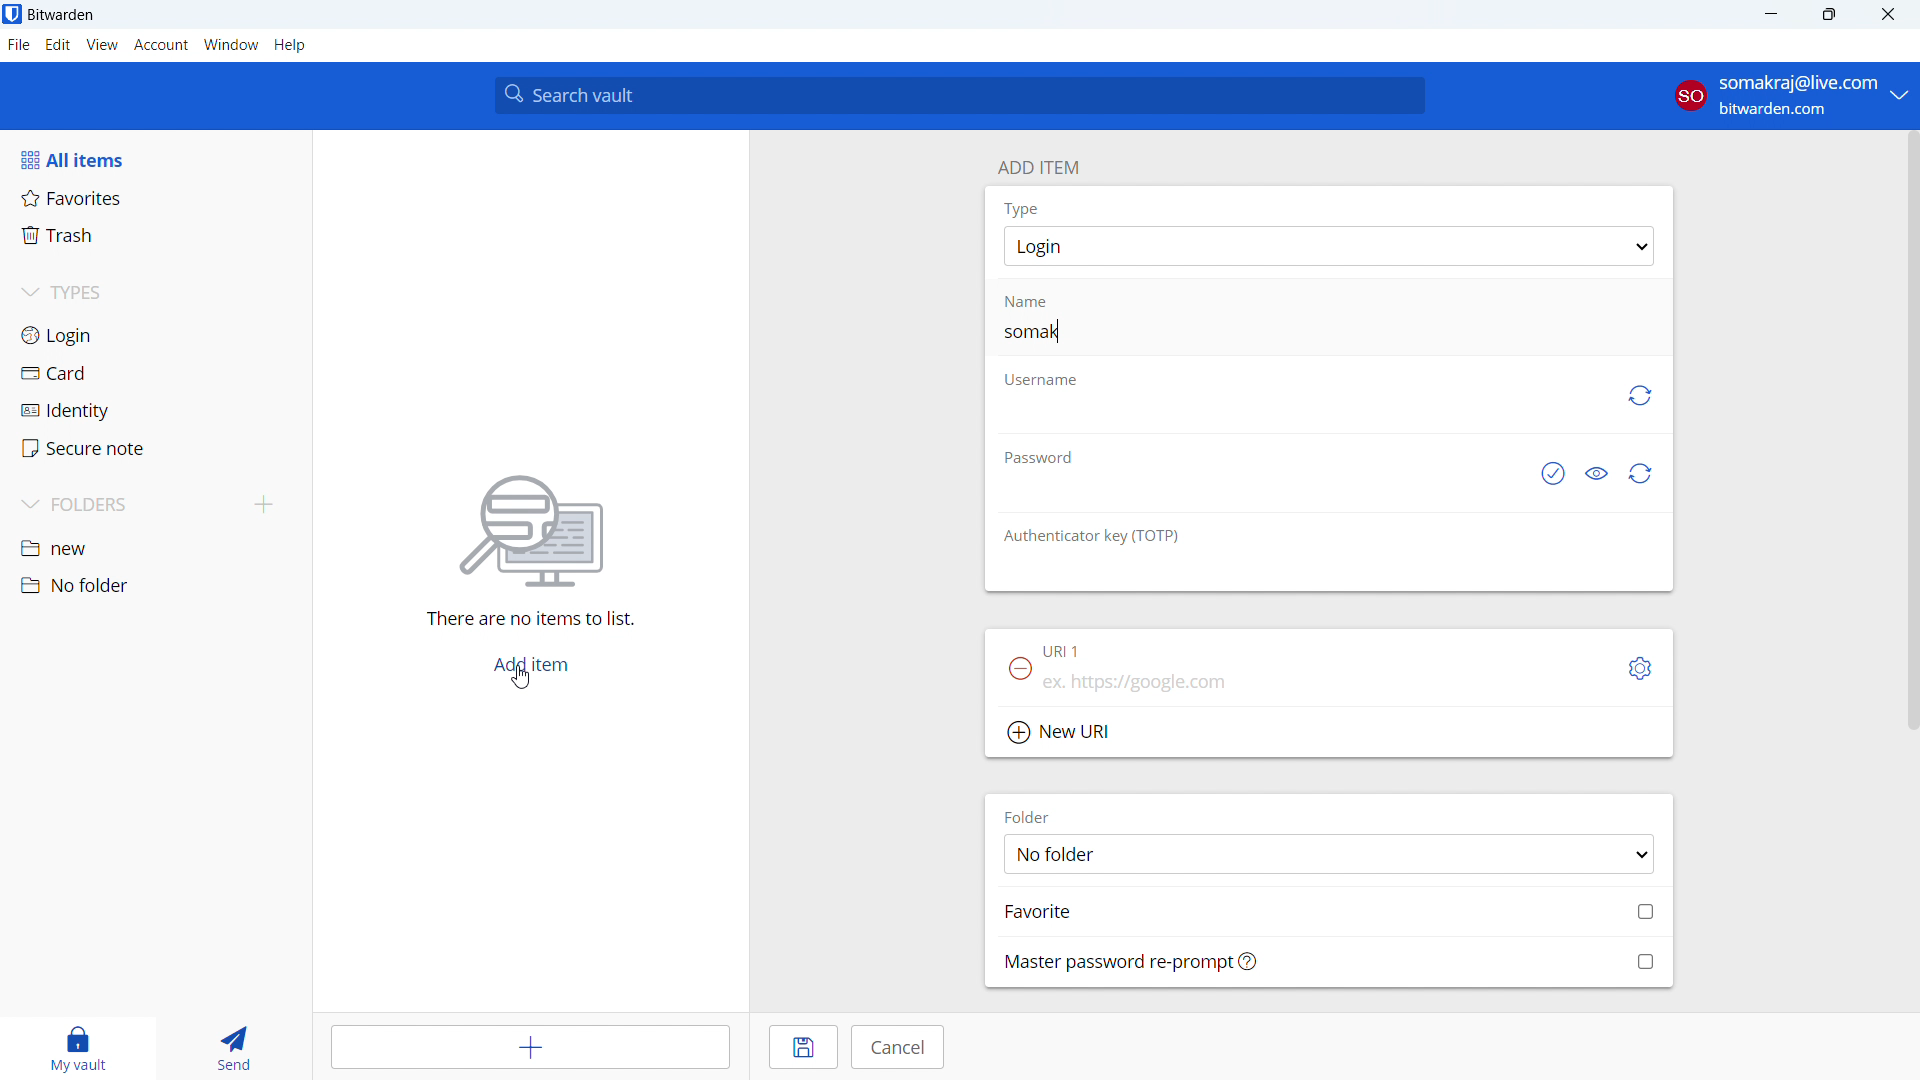  Describe the element at coordinates (290, 45) in the screenshot. I see `help` at that location.